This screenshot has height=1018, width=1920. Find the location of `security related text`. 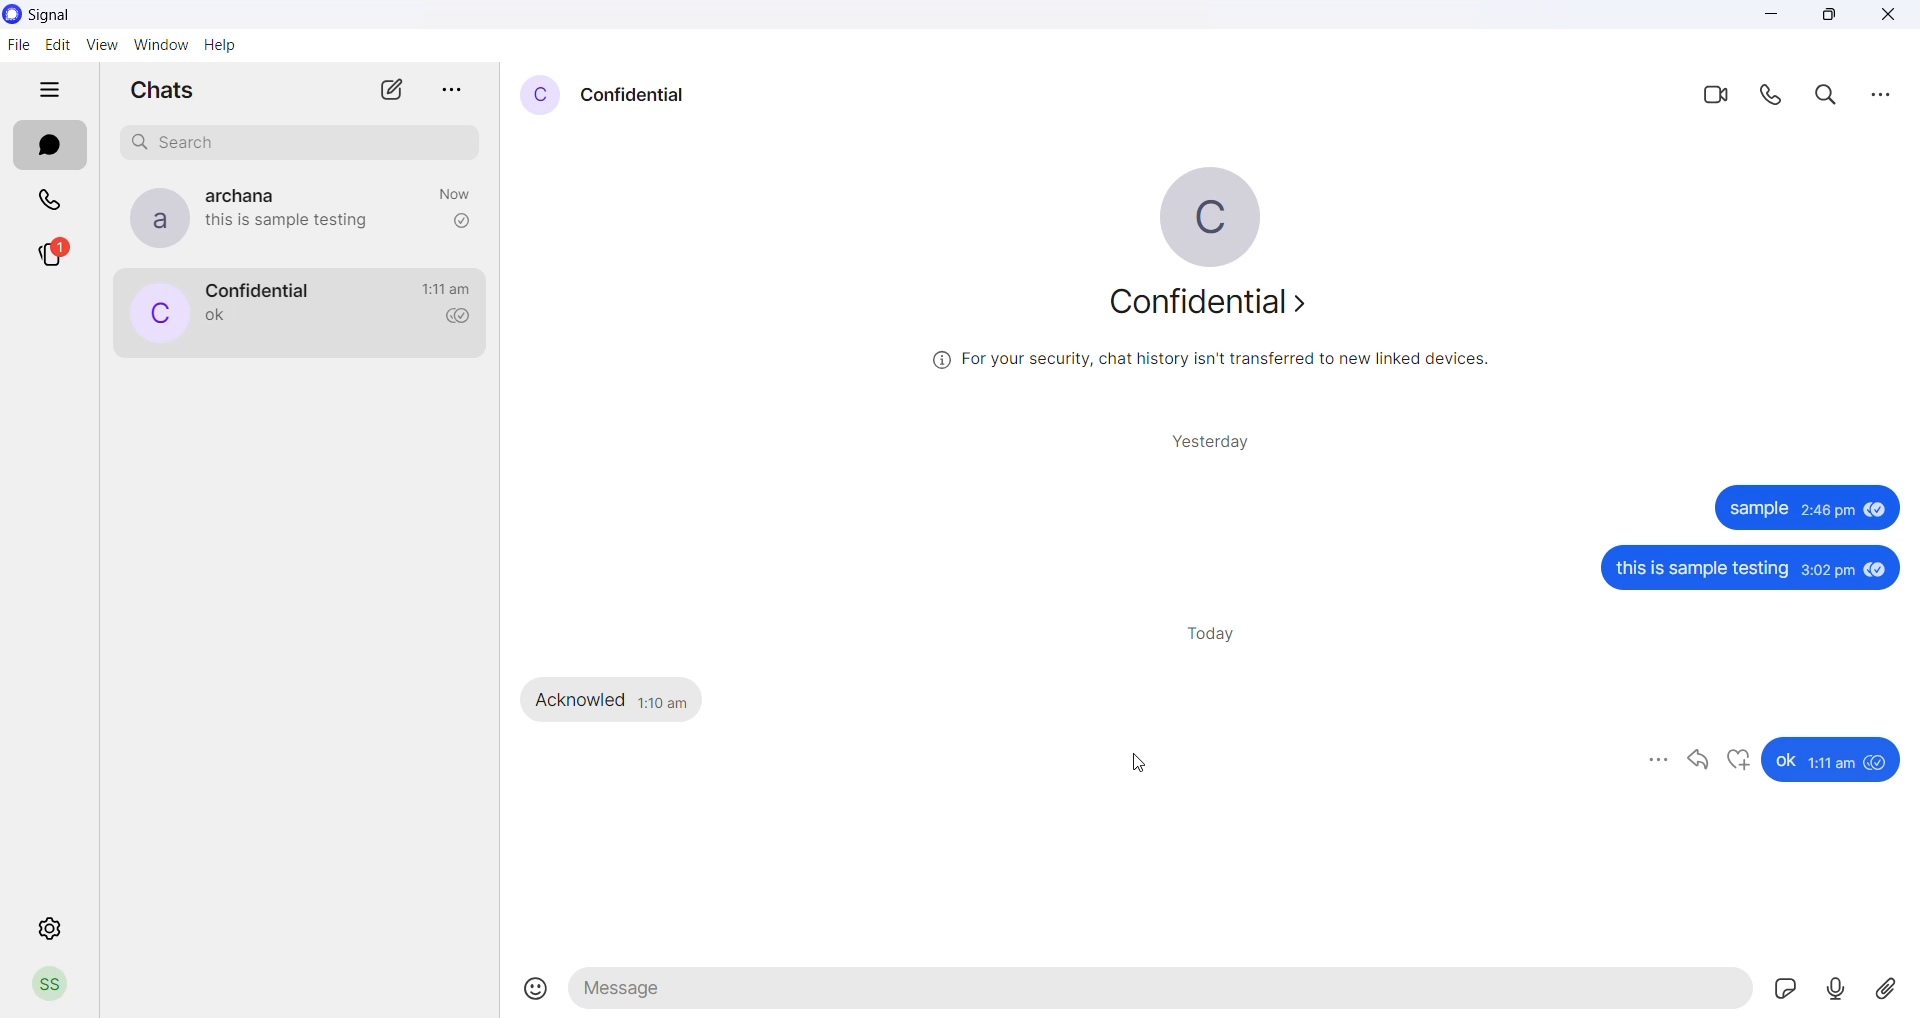

security related text is located at coordinates (1222, 360).